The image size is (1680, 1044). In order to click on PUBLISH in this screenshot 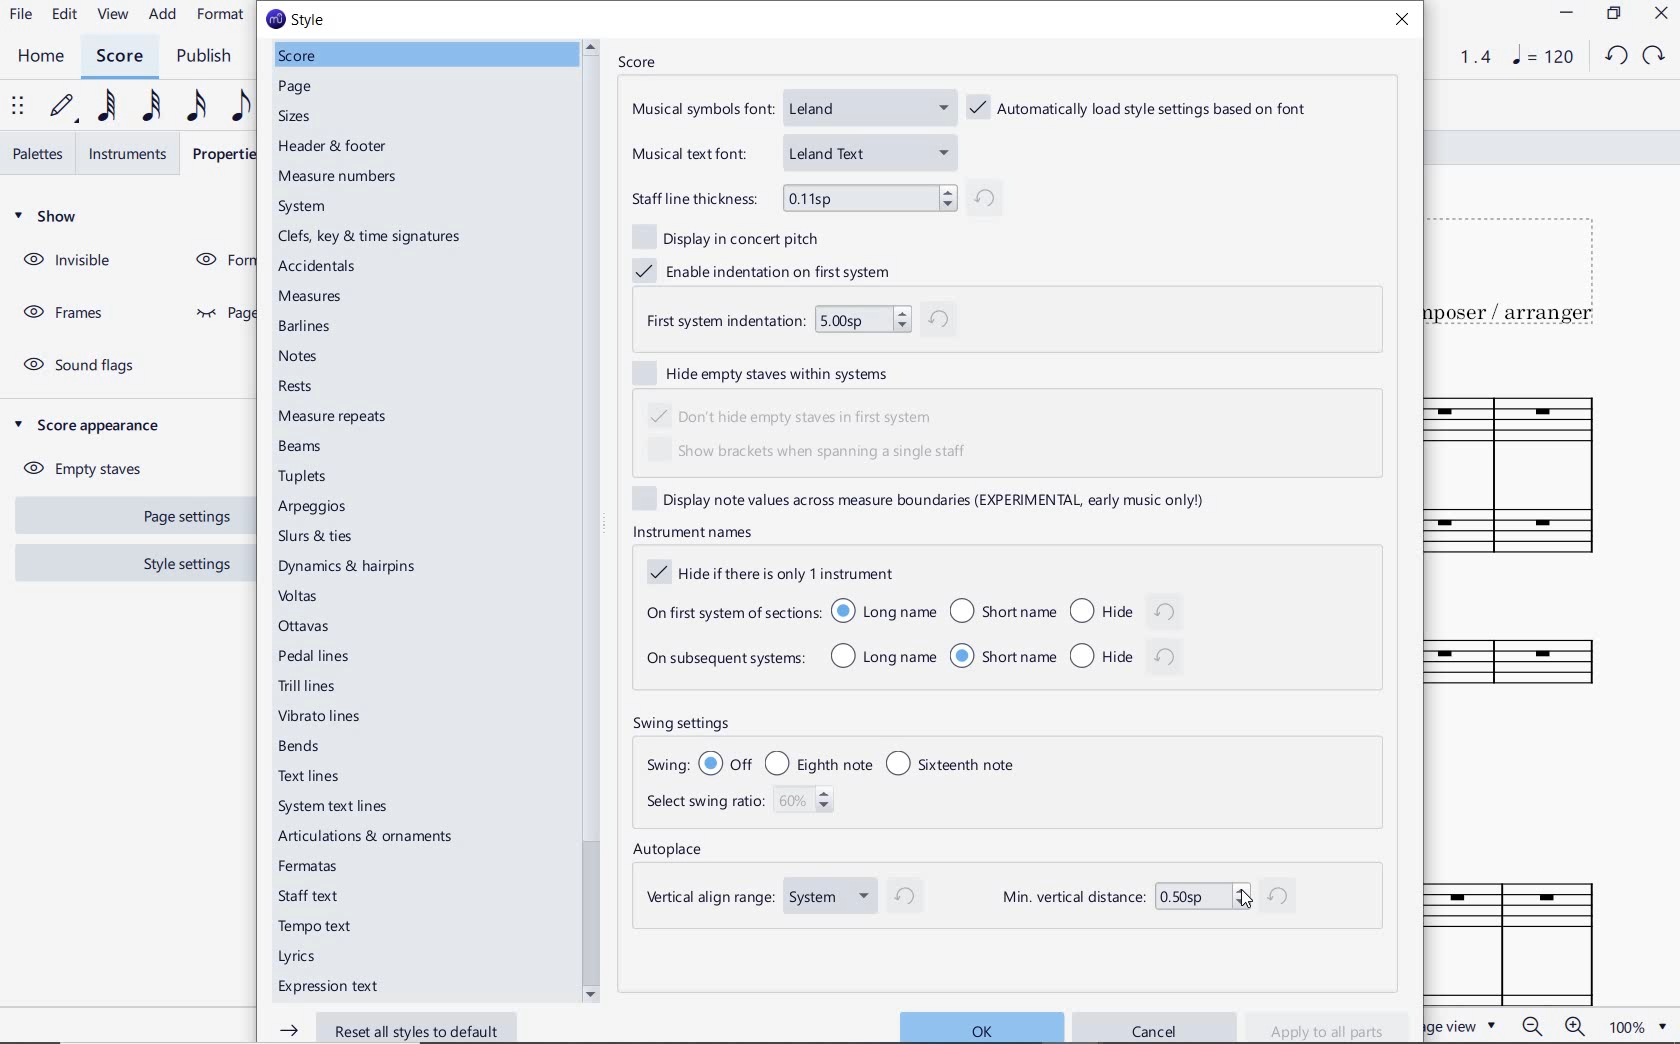, I will do `click(205, 57)`.